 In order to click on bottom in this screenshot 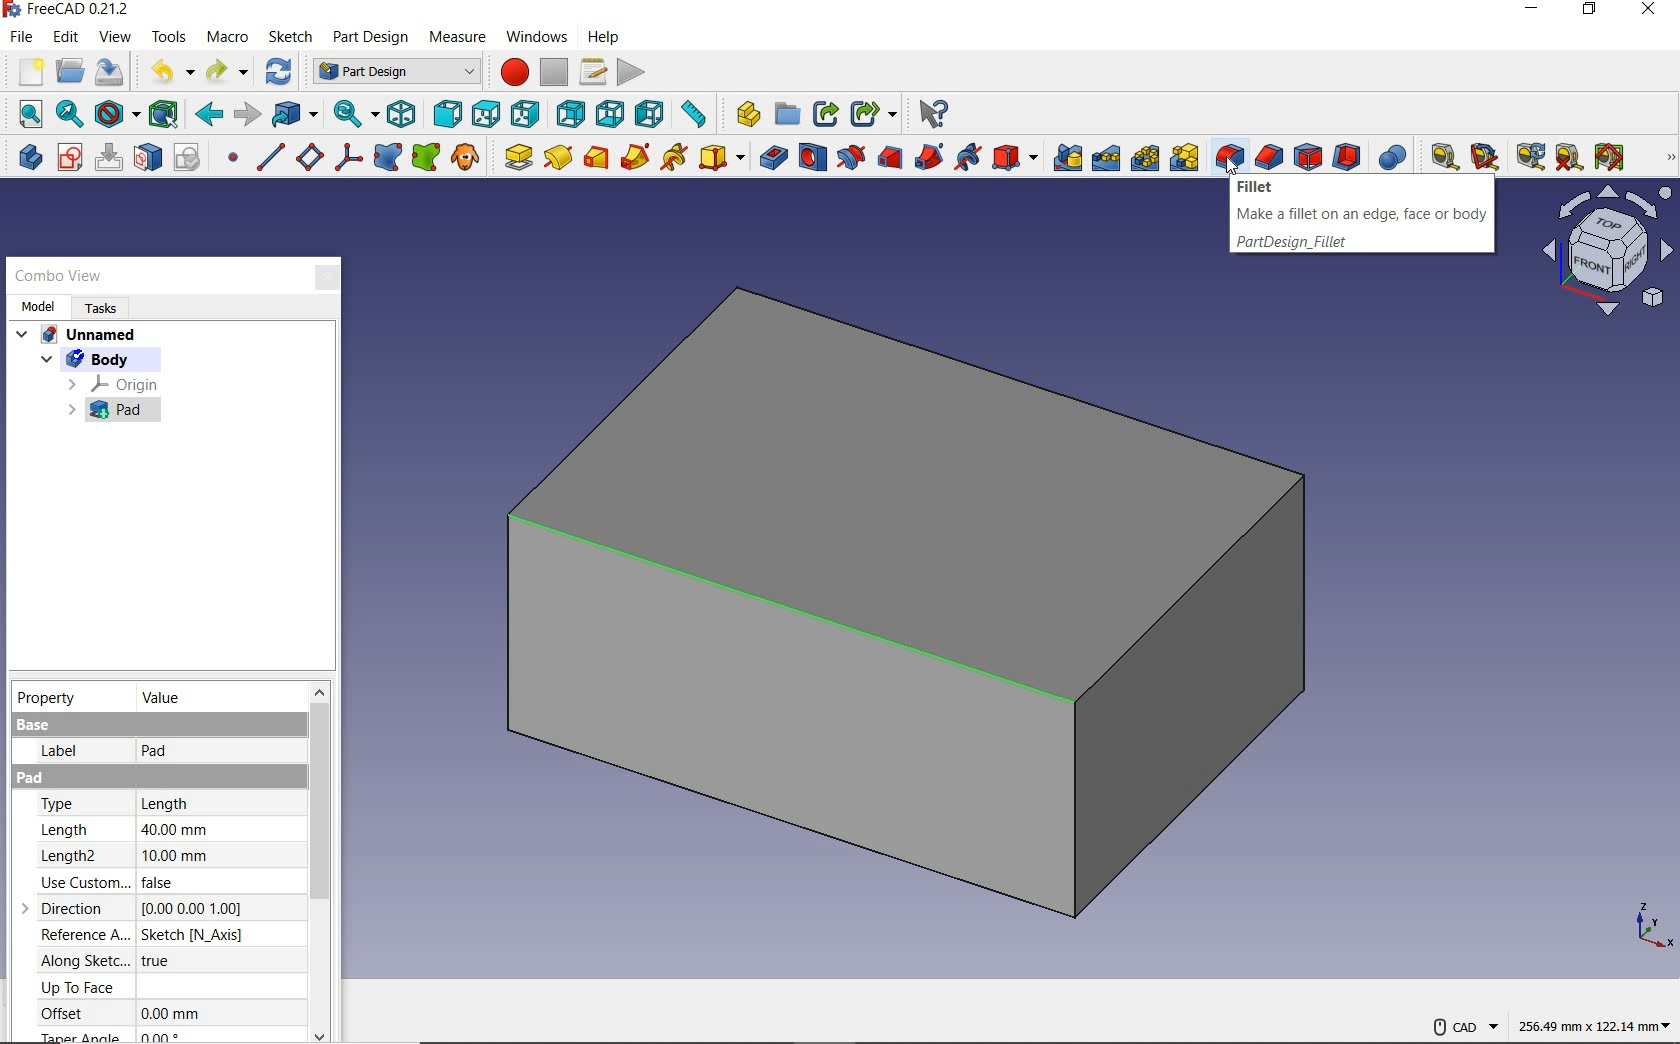, I will do `click(609, 114)`.